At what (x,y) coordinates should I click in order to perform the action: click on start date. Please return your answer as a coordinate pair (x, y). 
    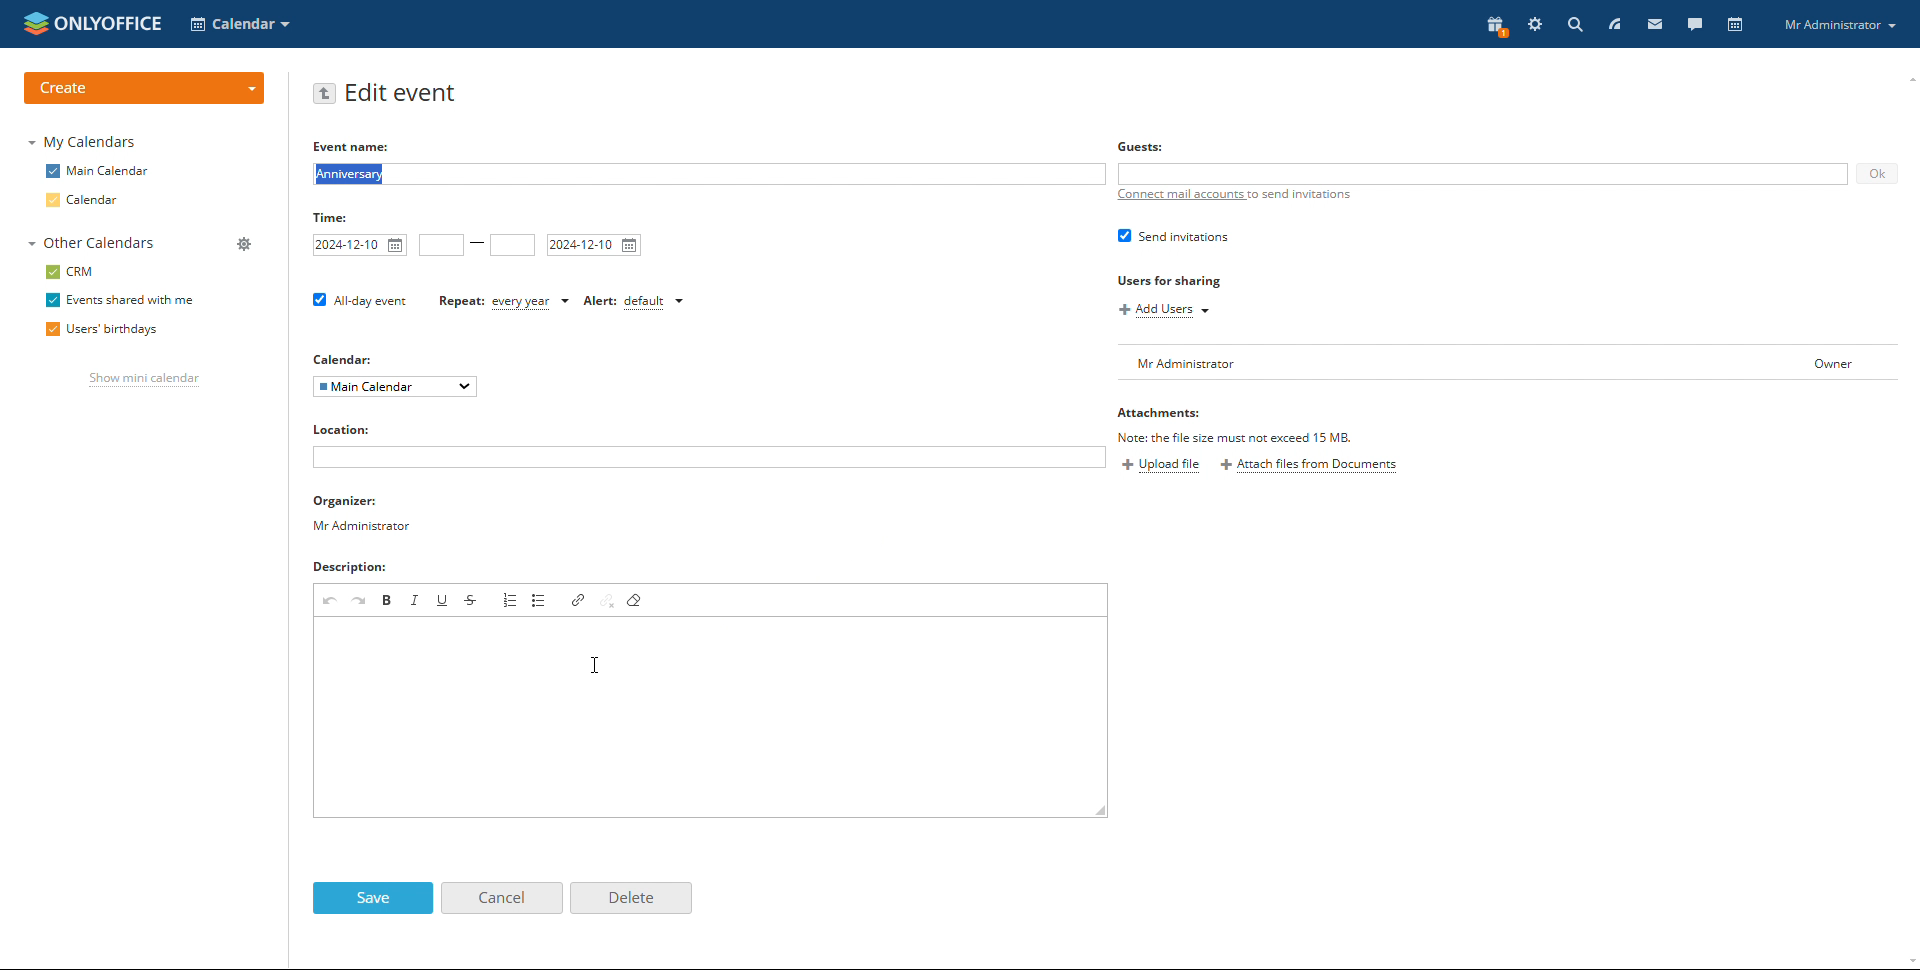
    Looking at the image, I should click on (360, 245).